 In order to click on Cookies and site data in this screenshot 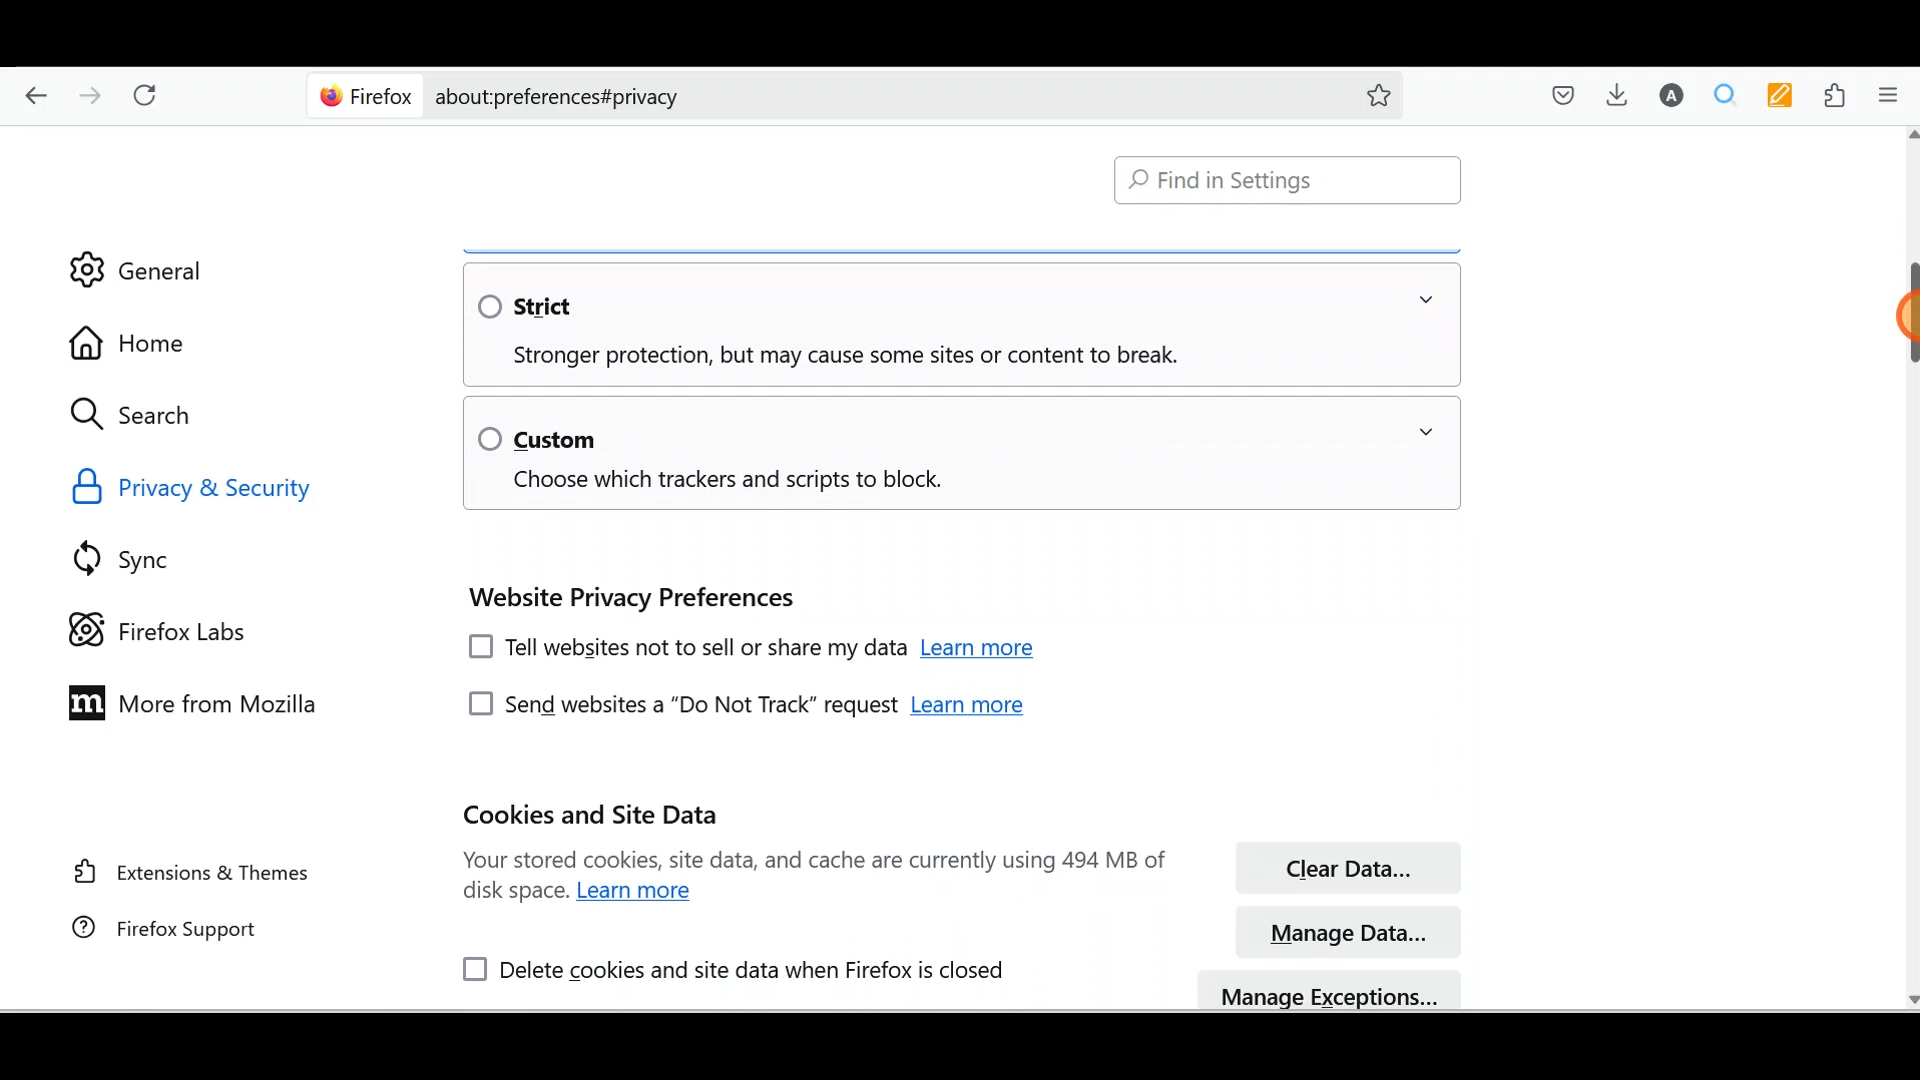, I will do `click(597, 815)`.